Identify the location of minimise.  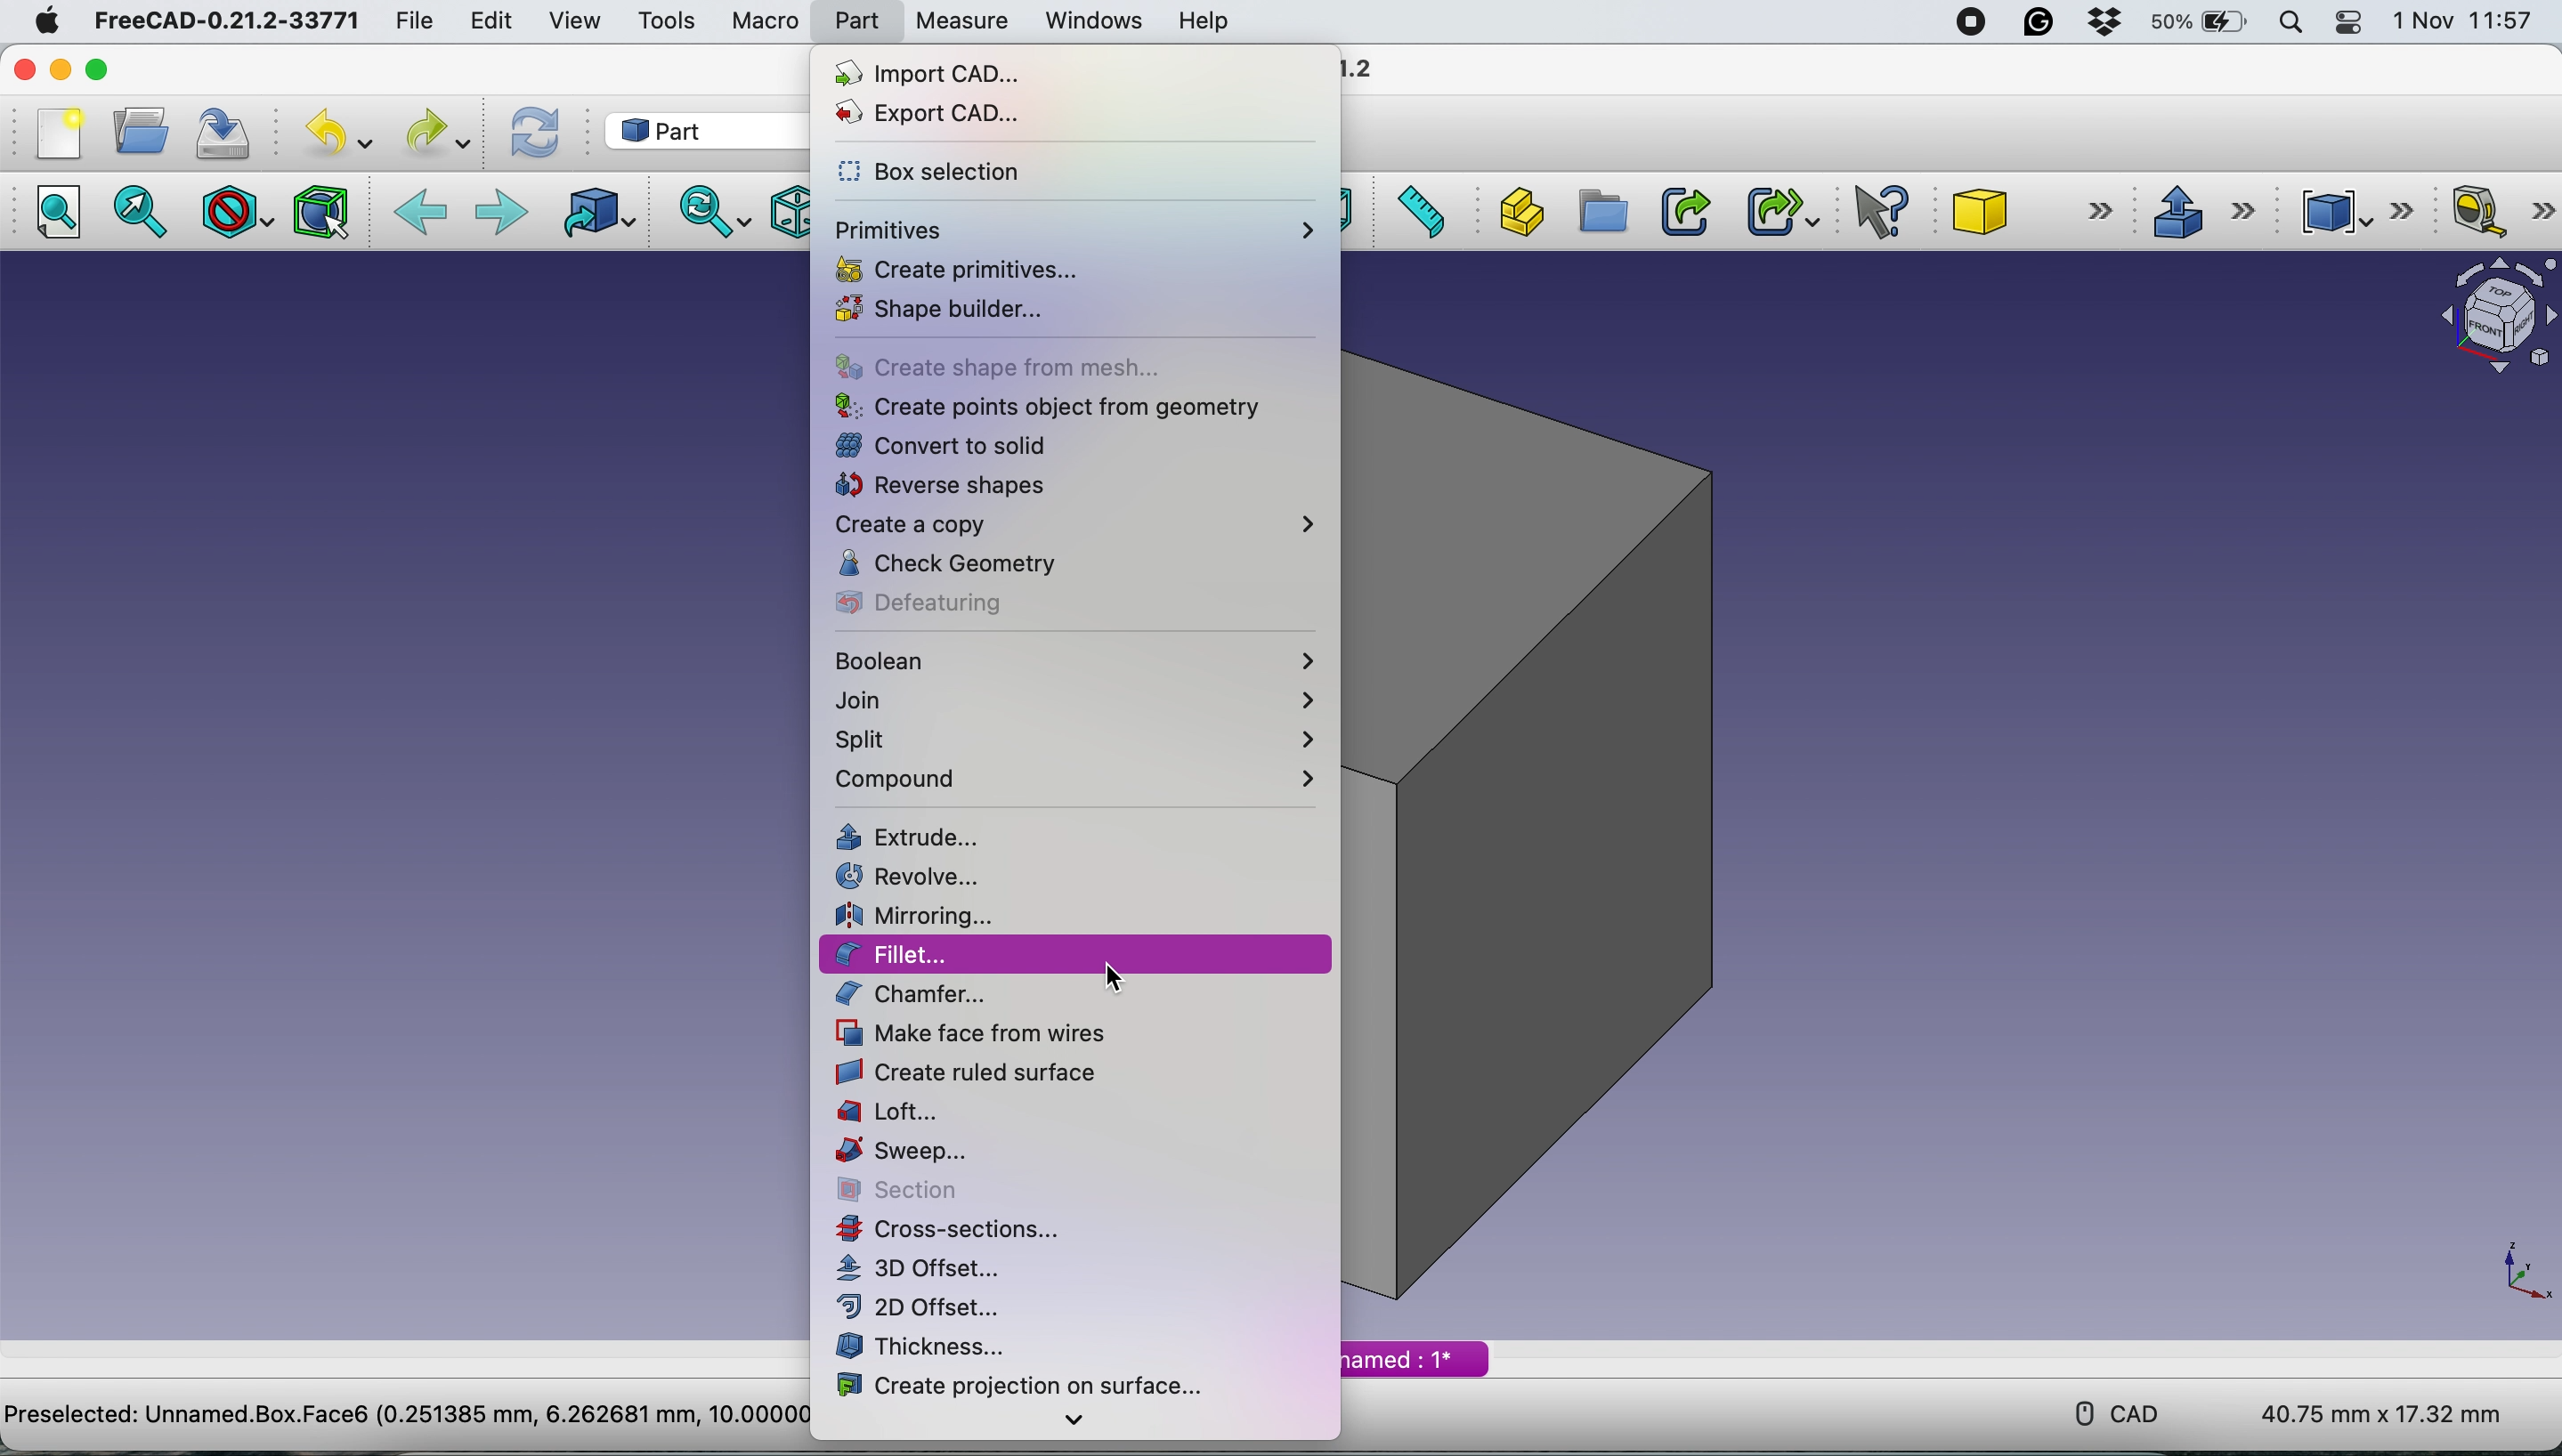
(61, 71).